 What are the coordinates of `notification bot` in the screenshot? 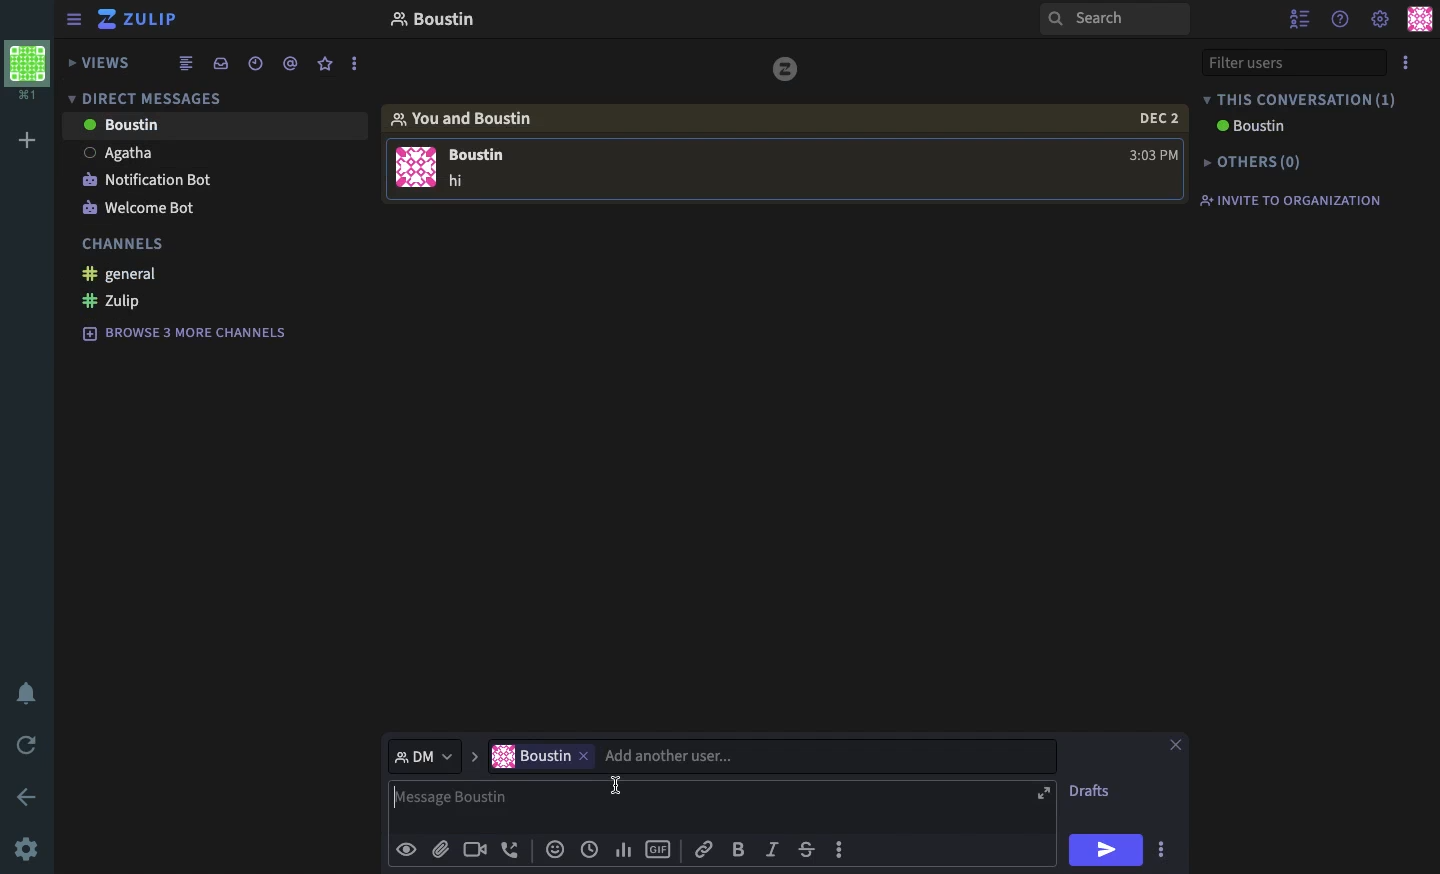 It's located at (148, 180).